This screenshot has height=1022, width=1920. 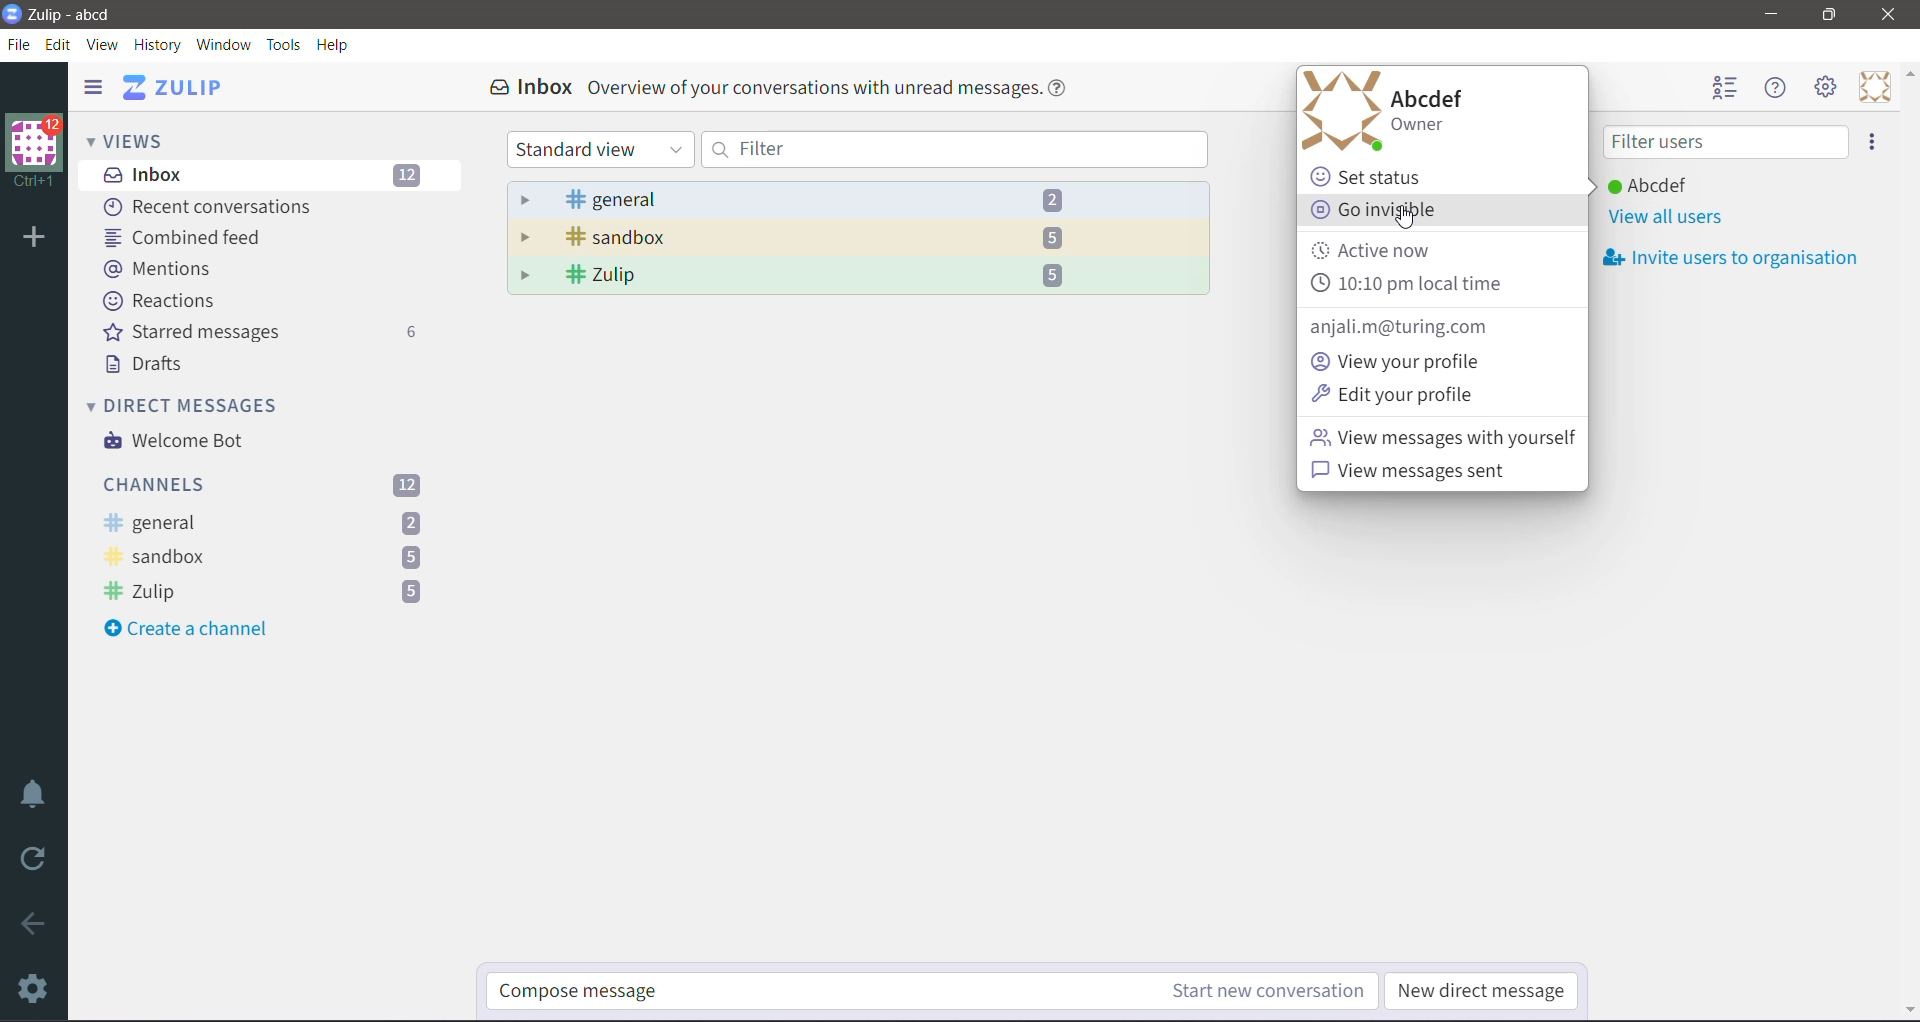 What do you see at coordinates (1379, 248) in the screenshot?
I see `Active now` at bounding box center [1379, 248].